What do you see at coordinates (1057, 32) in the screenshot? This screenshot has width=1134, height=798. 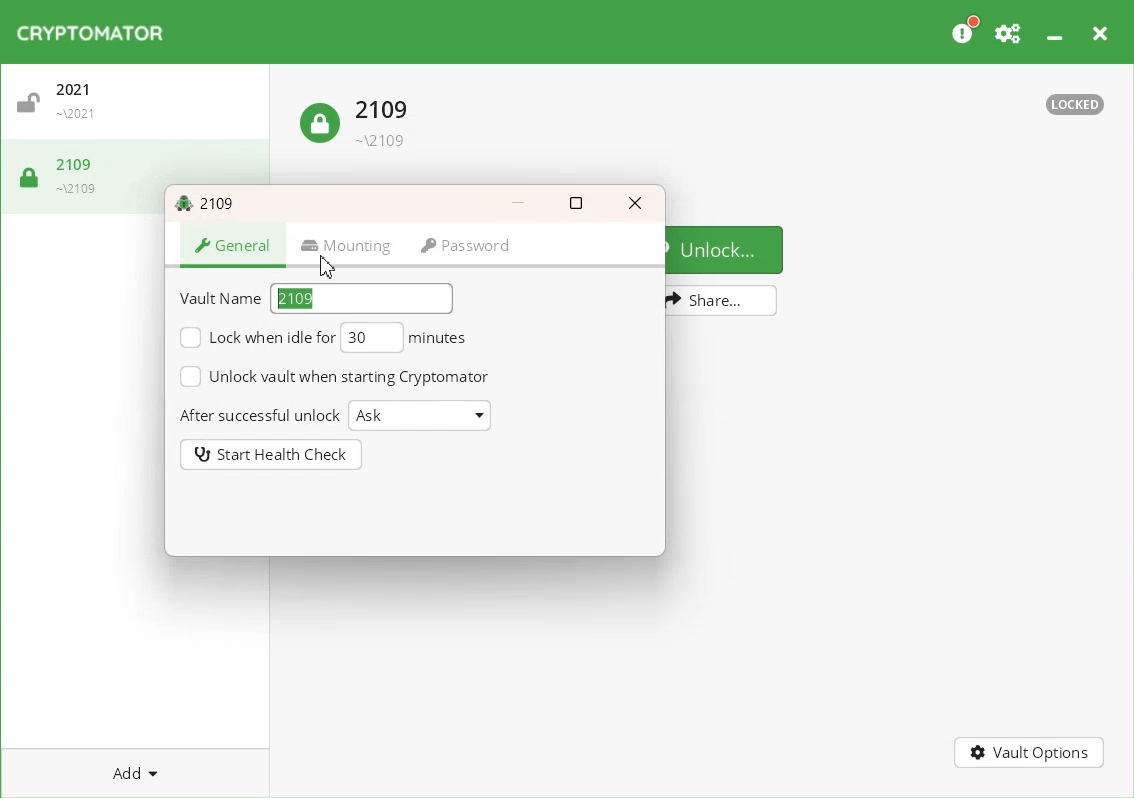 I see `Minimize` at bounding box center [1057, 32].